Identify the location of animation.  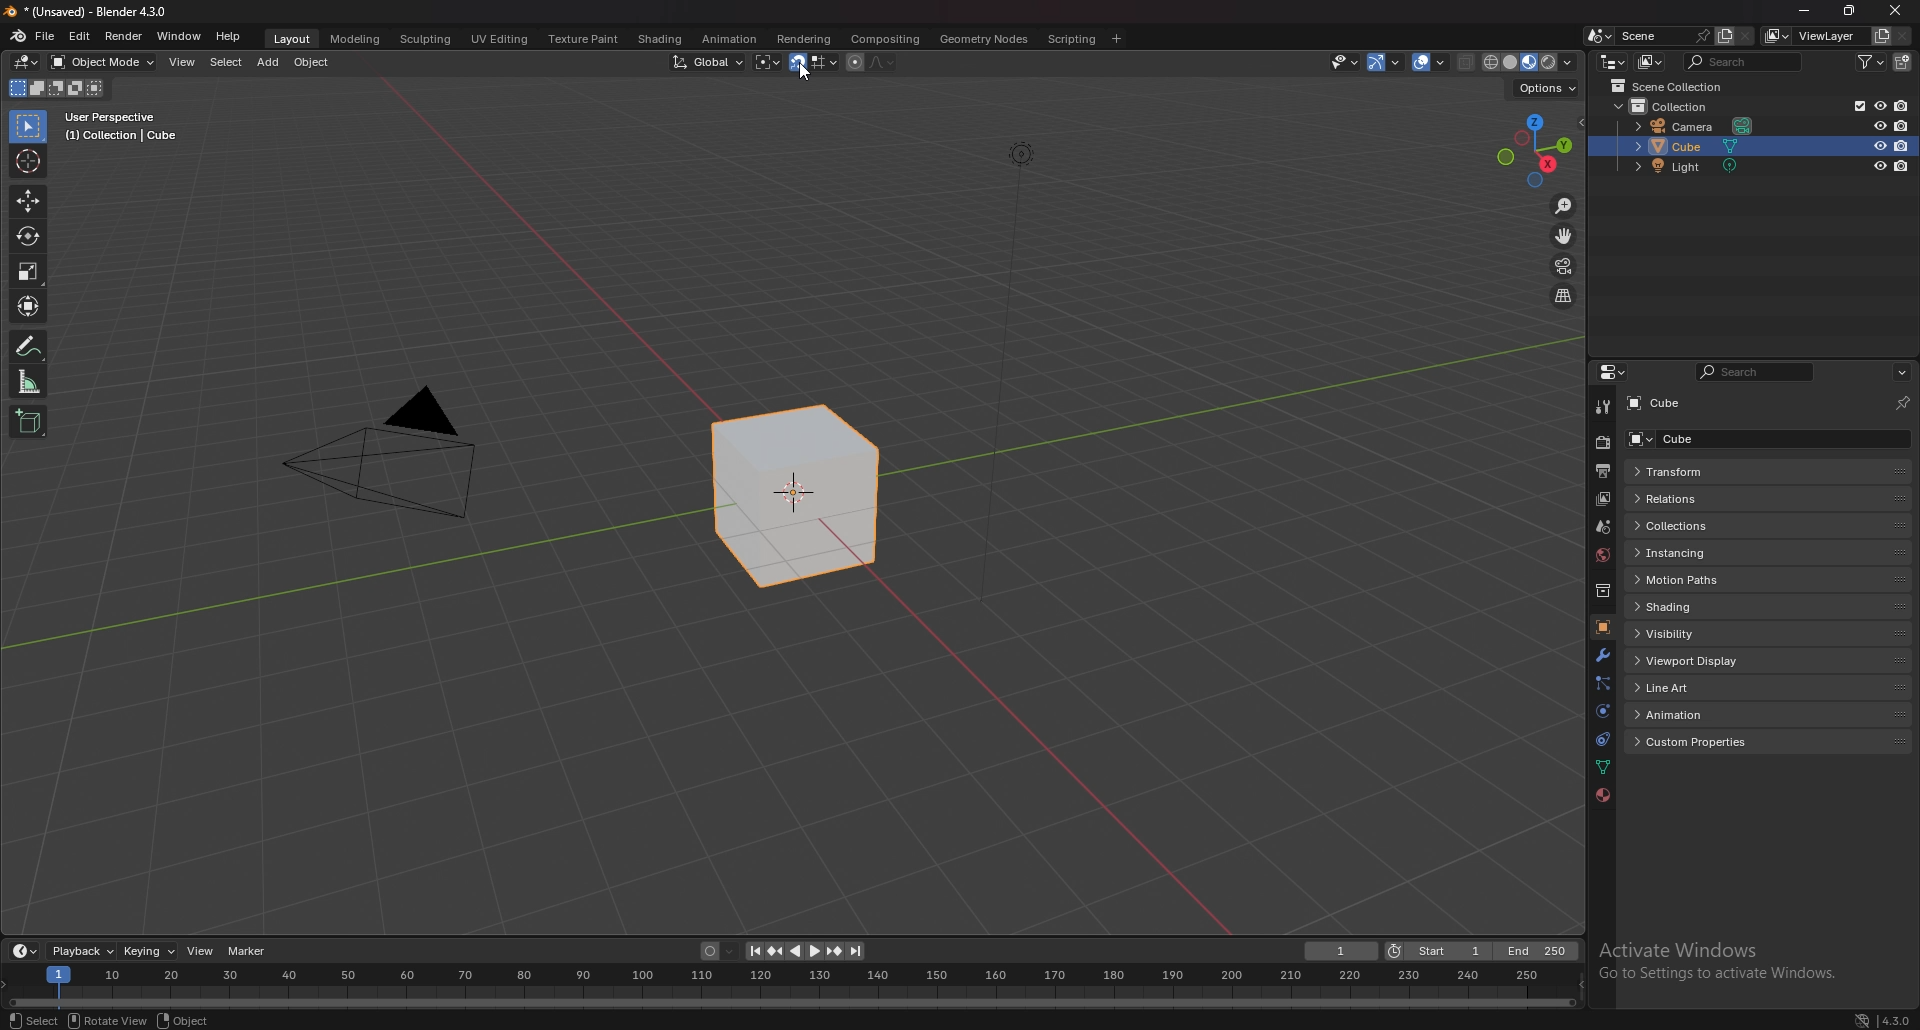
(730, 40).